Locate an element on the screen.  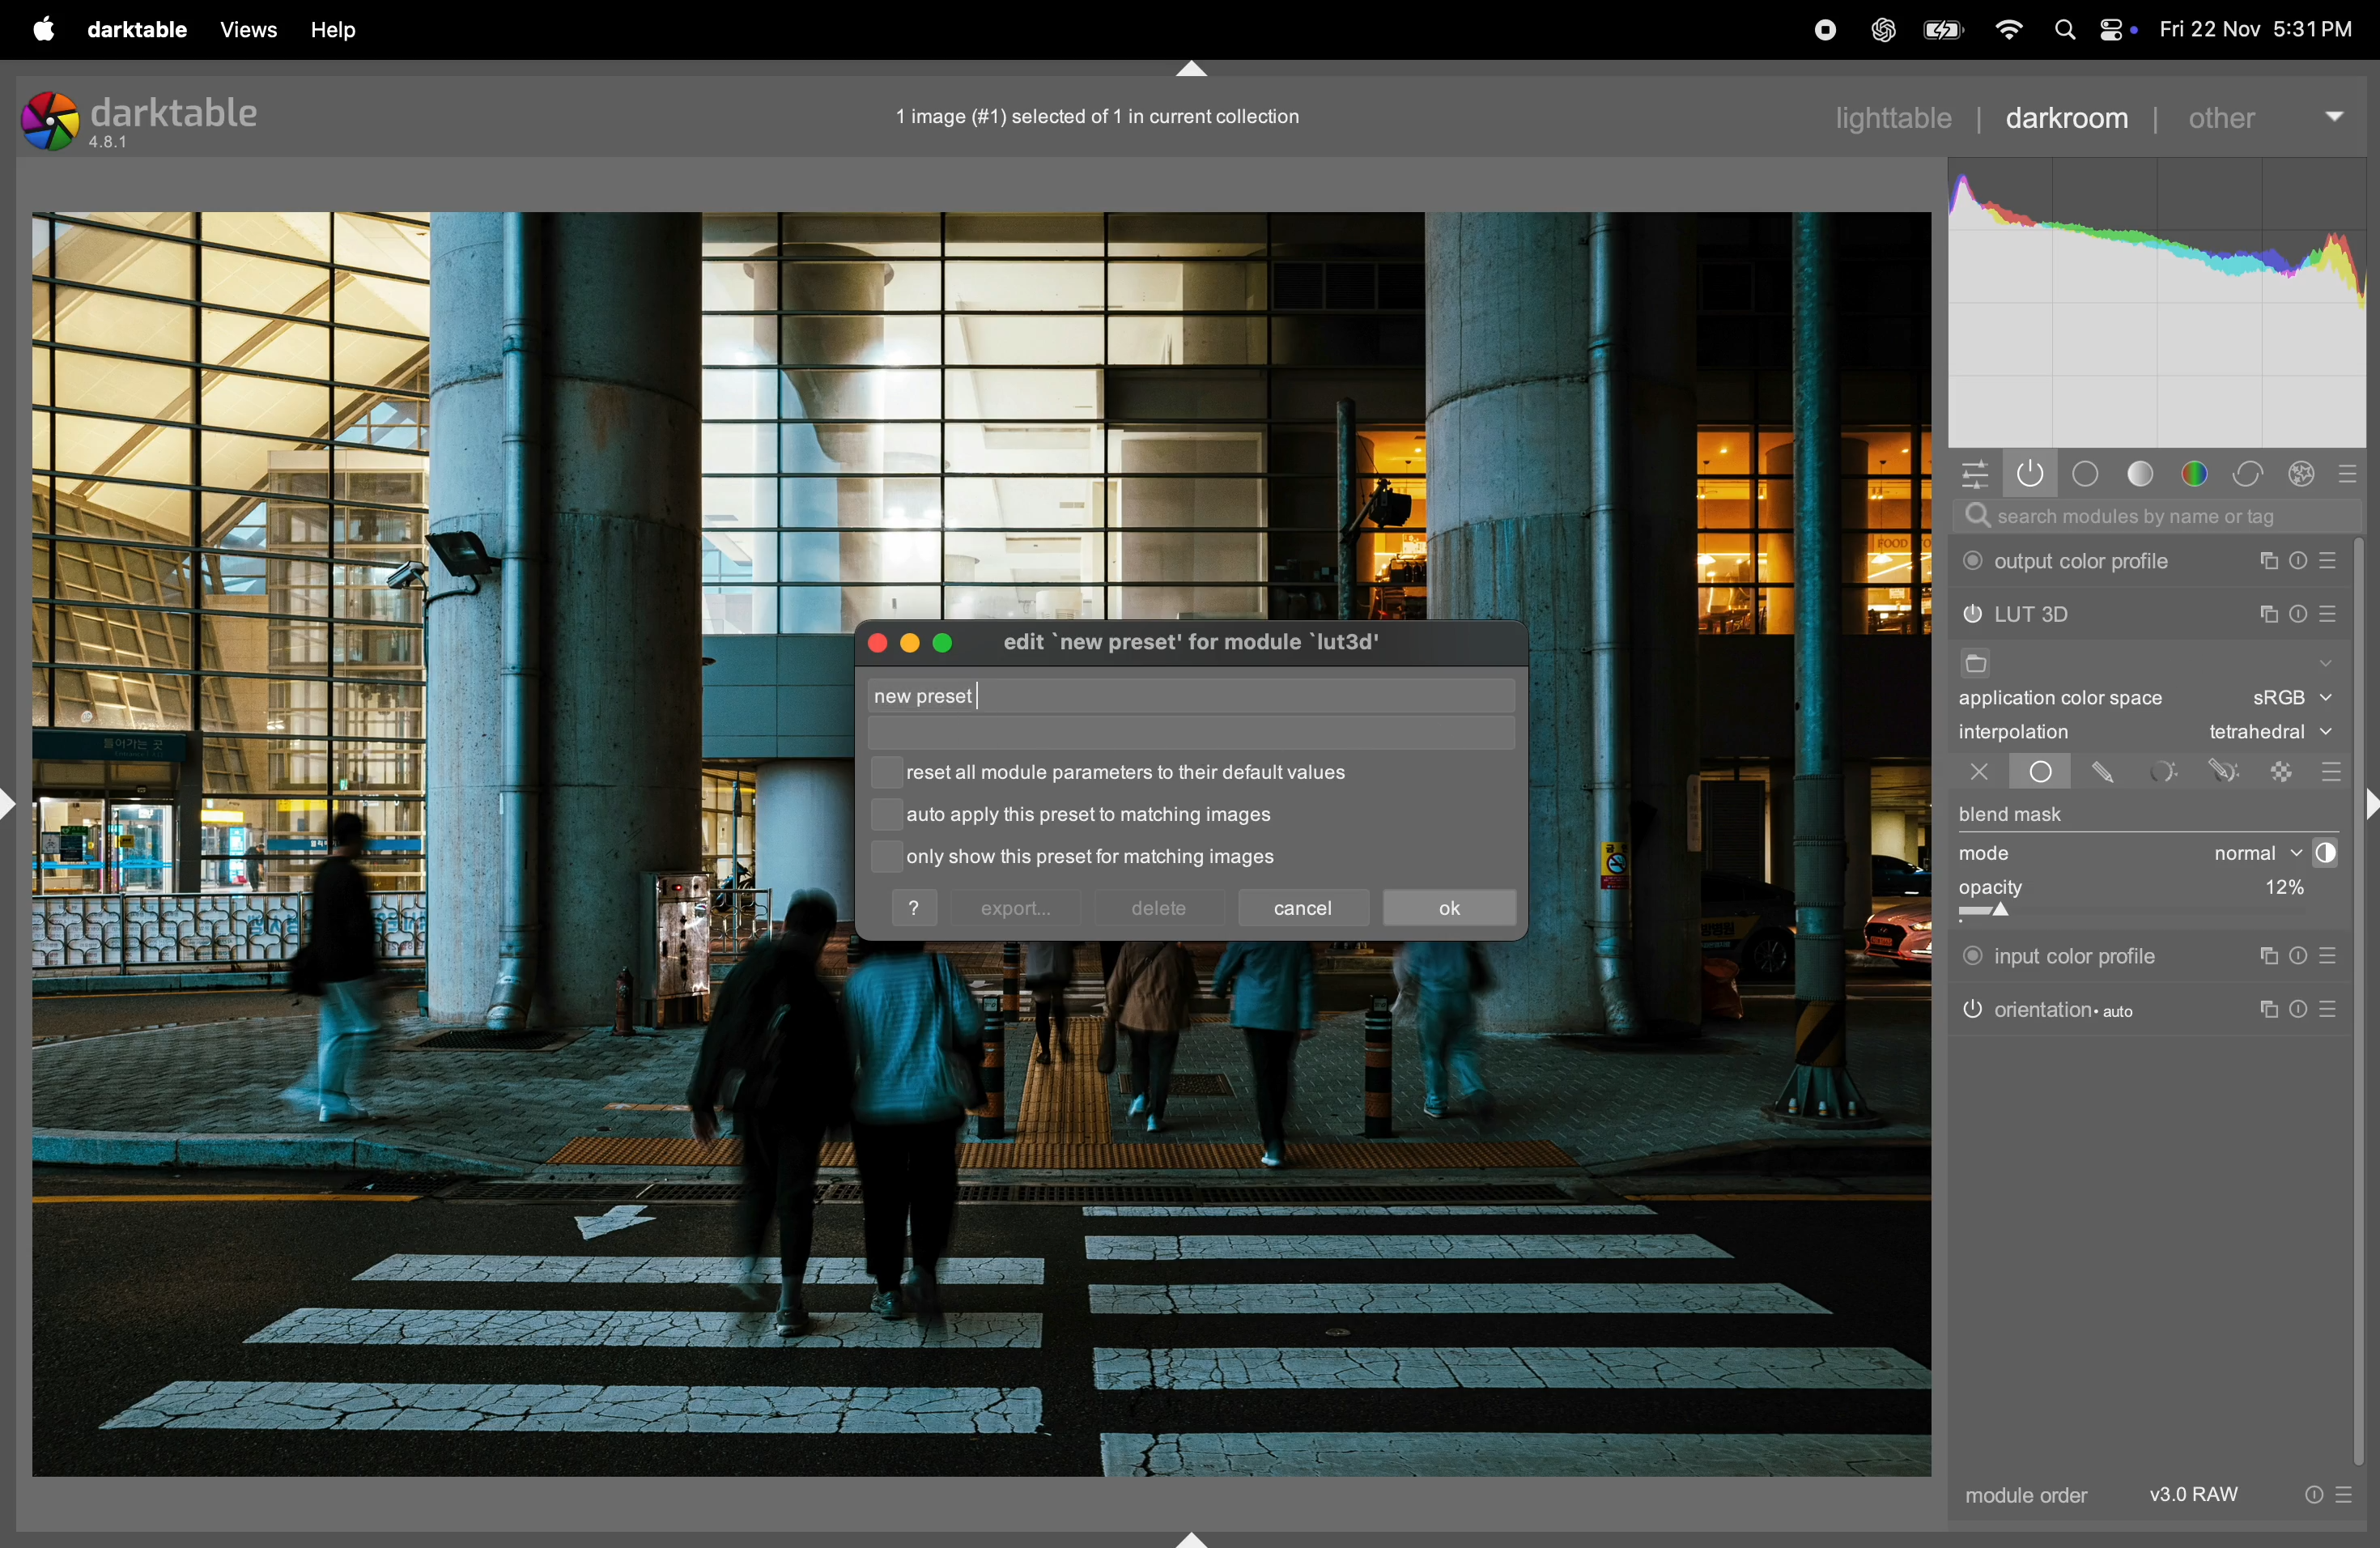
 is located at coordinates (2365, 807).